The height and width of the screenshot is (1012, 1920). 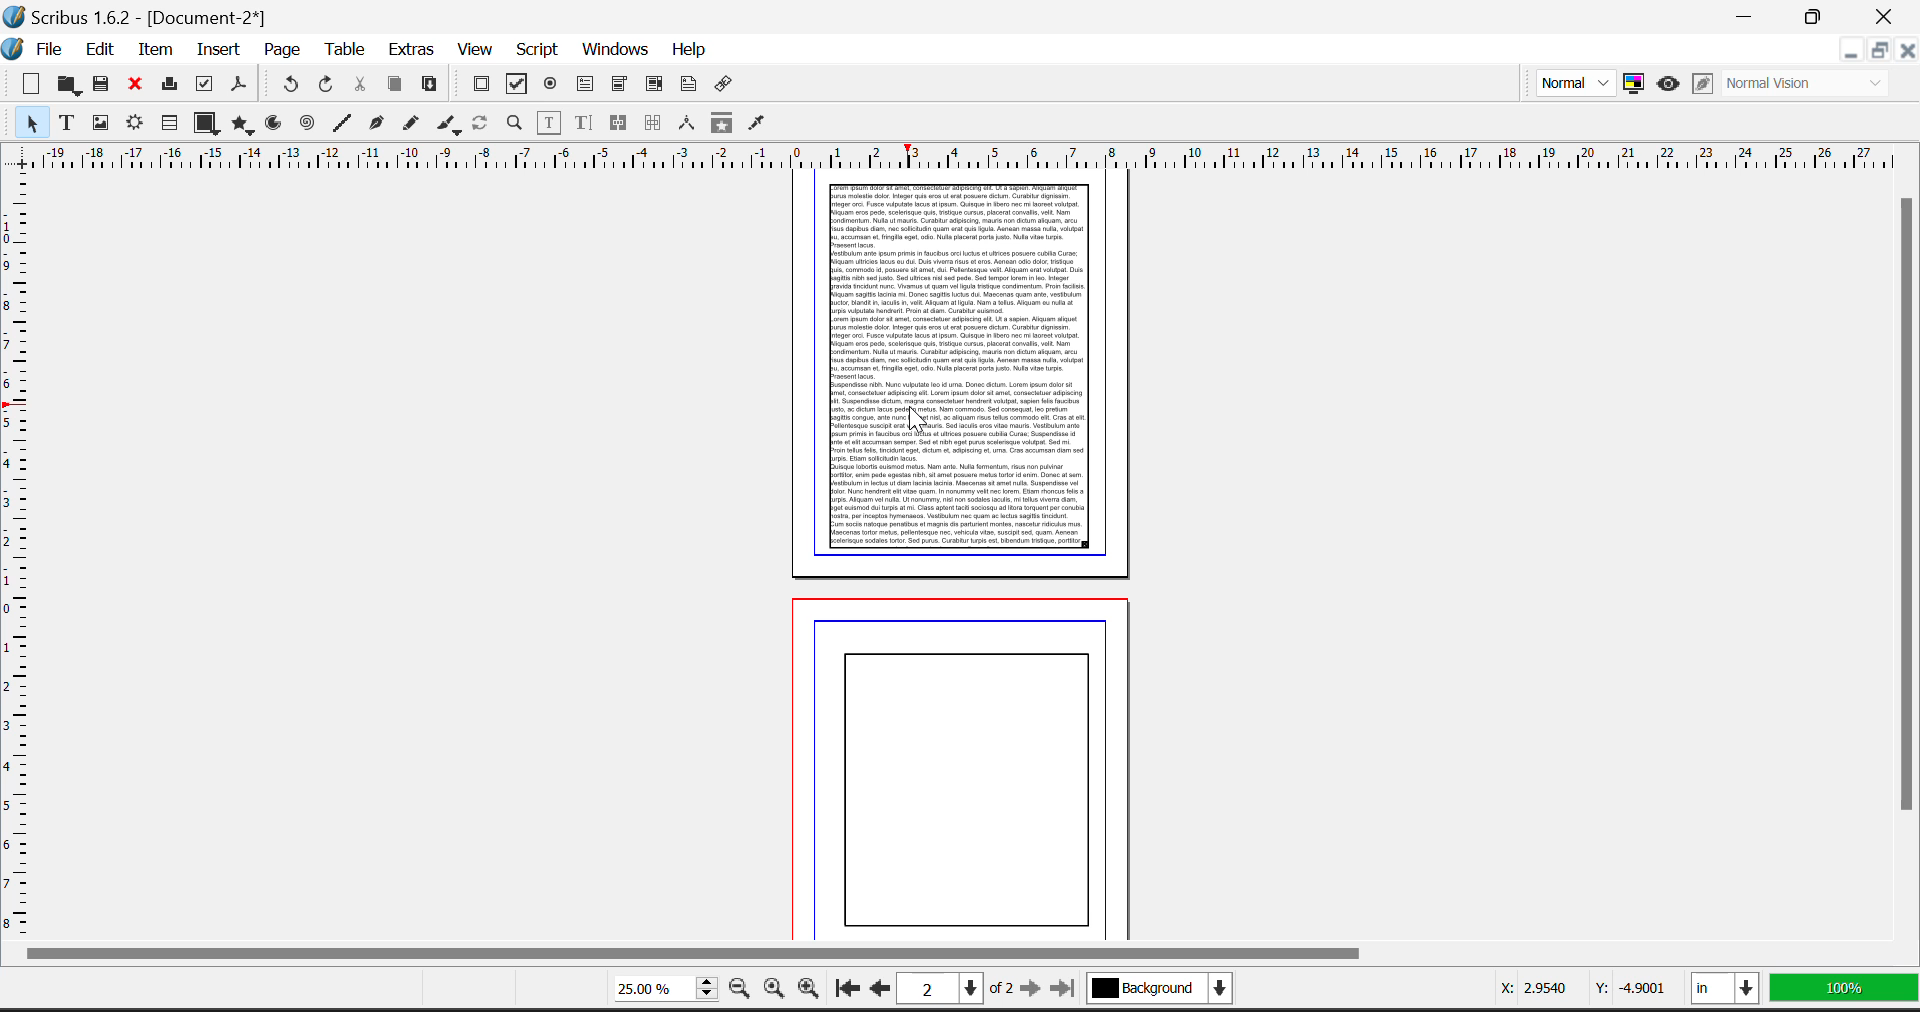 I want to click on PDF Checkbox, so click(x=481, y=85).